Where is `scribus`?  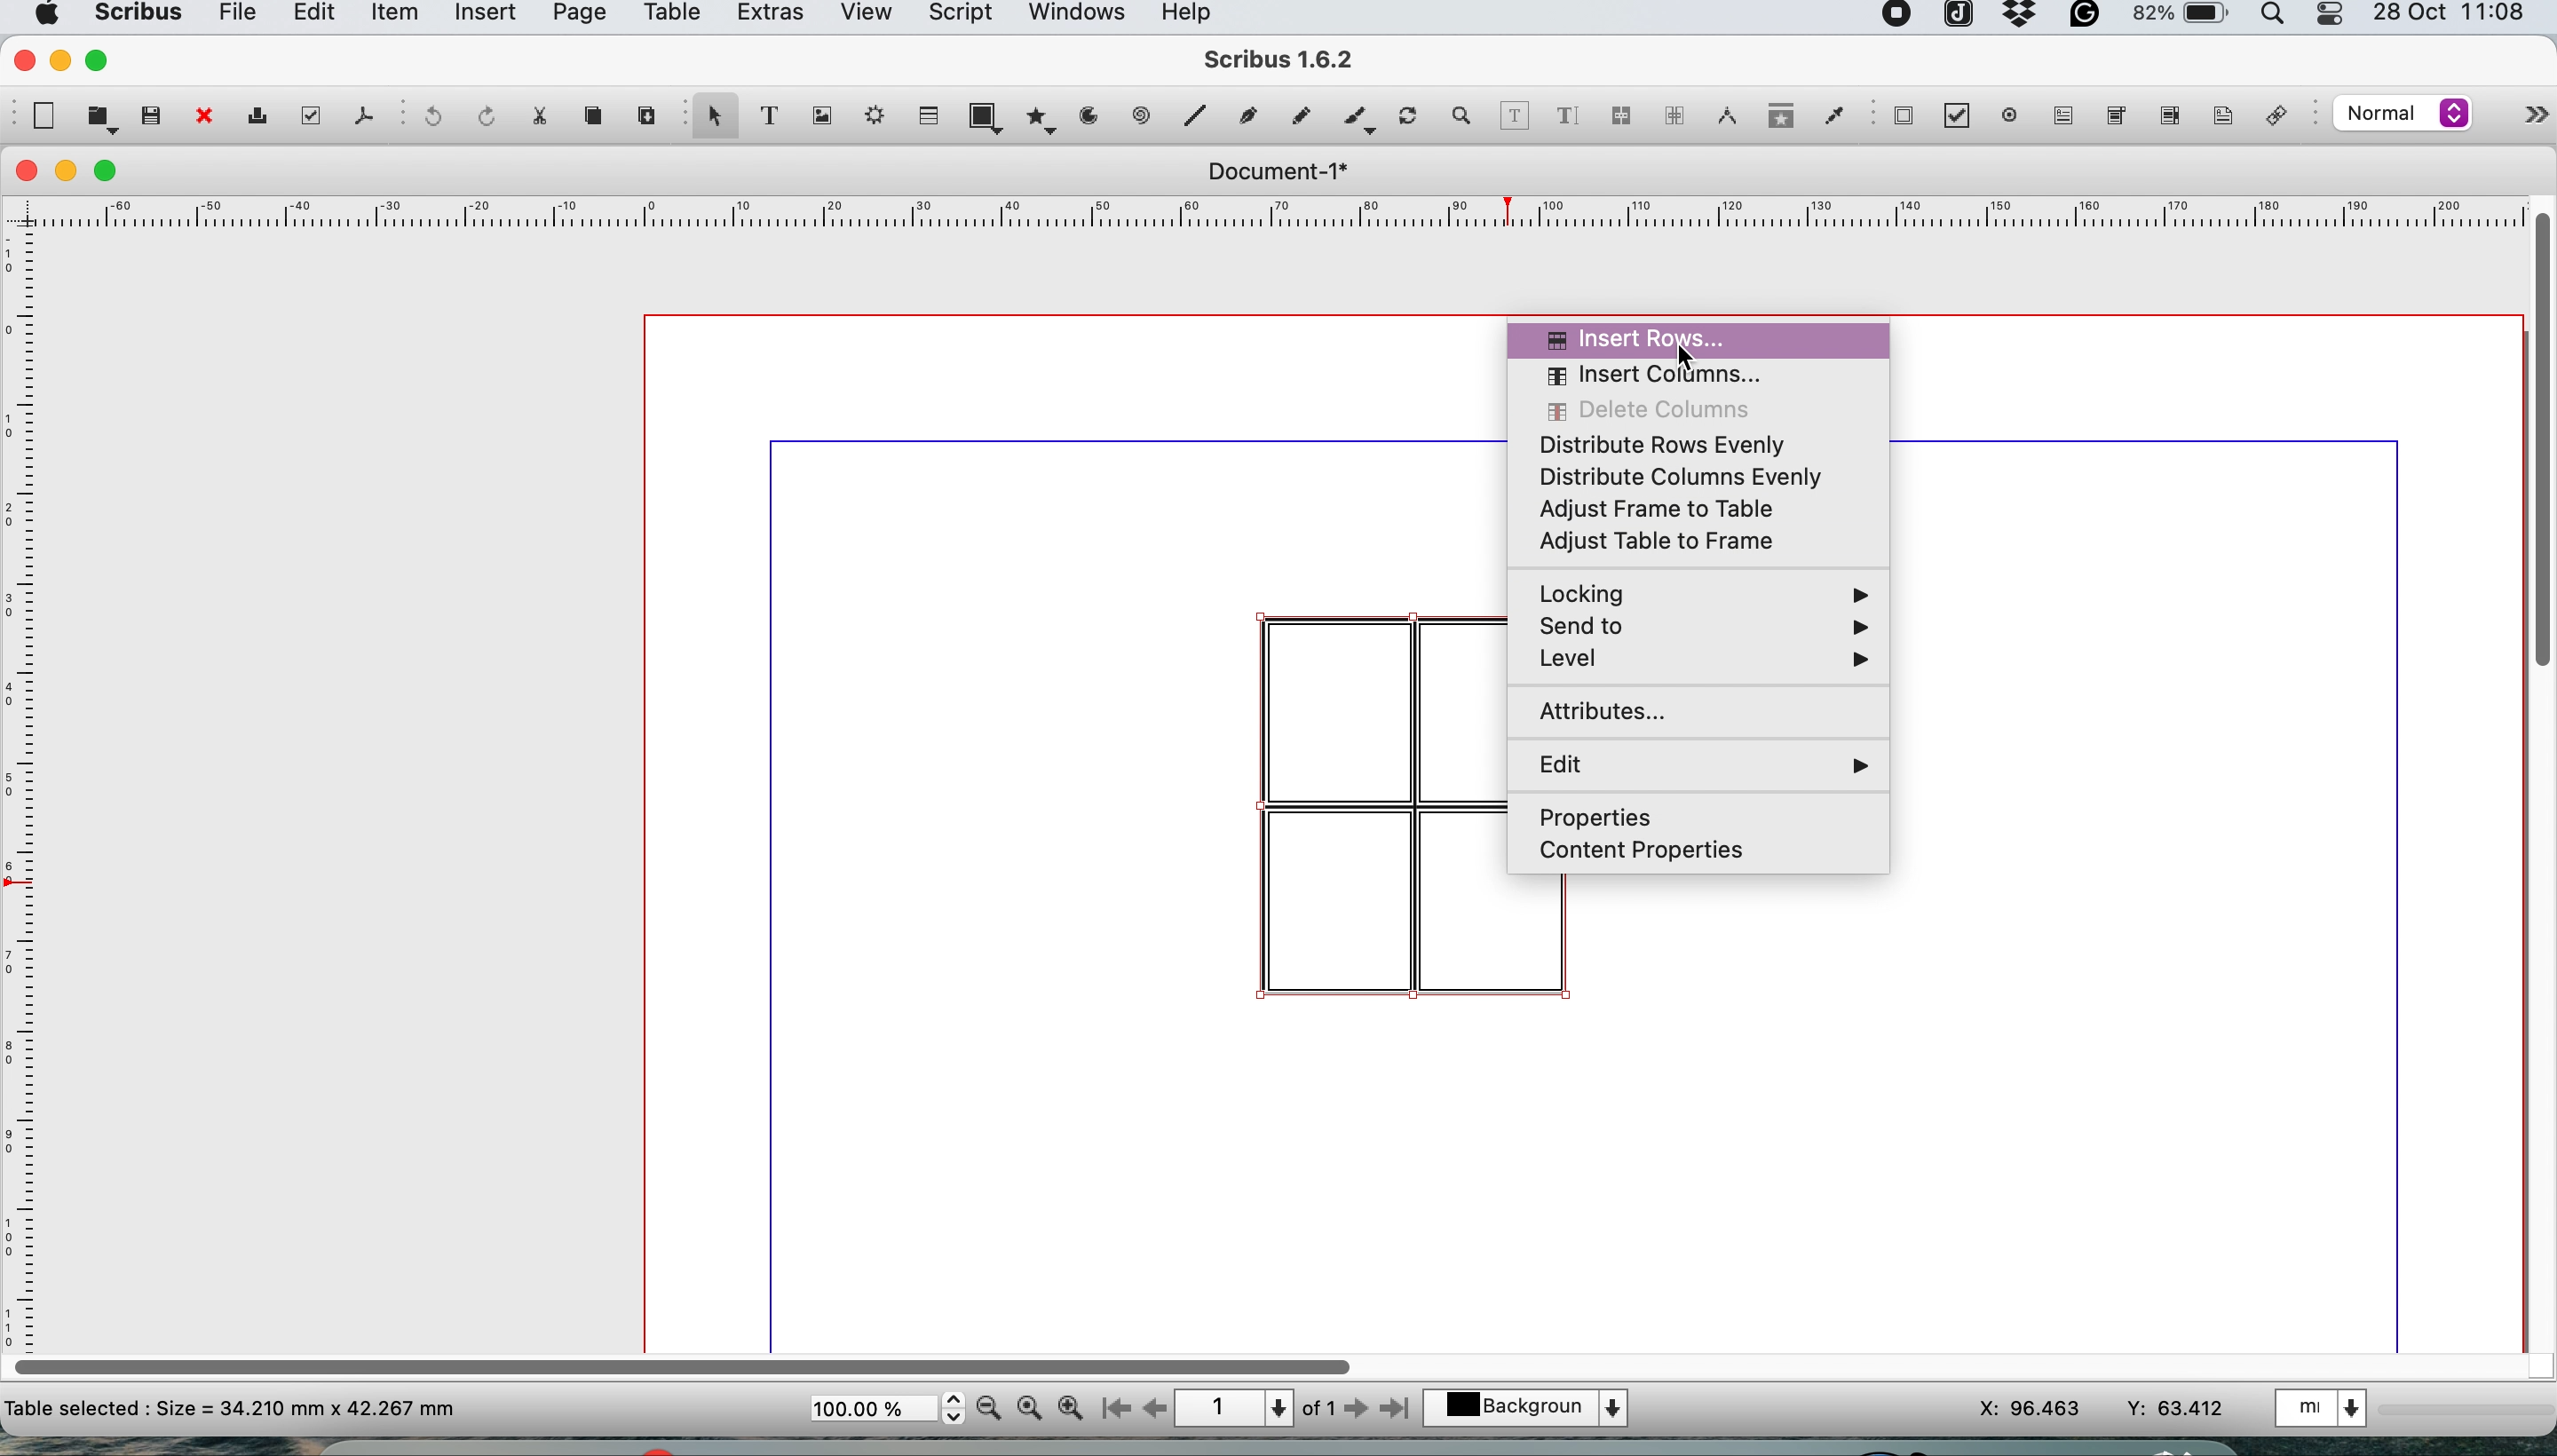 scribus is located at coordinates (135, 16).